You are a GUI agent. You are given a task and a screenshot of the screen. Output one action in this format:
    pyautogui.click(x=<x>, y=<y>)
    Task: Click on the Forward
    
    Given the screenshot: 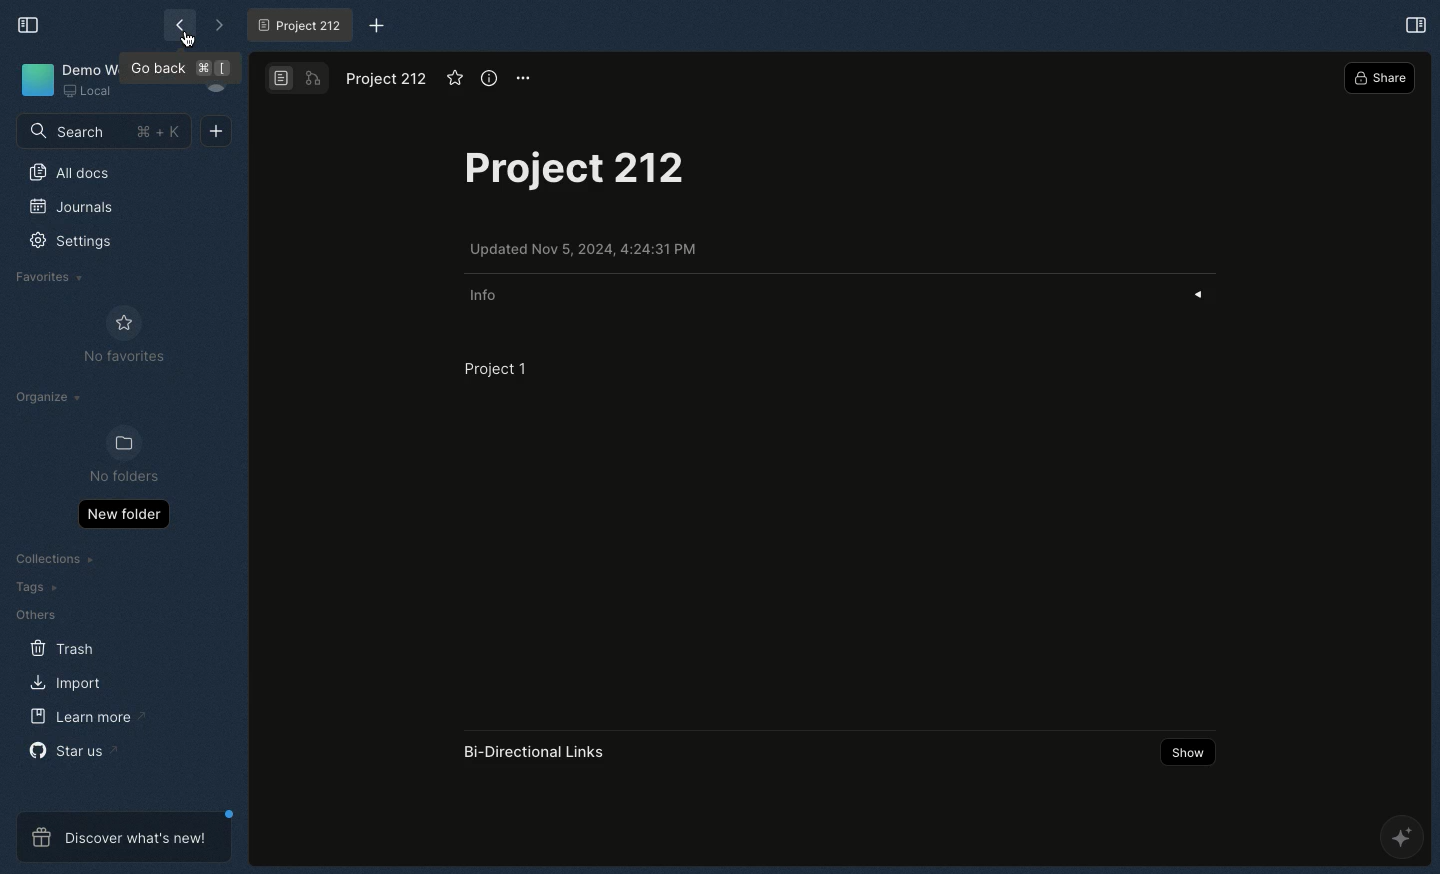 What is the action you would take?
    pyautogui.click(x=215, y=26)
    